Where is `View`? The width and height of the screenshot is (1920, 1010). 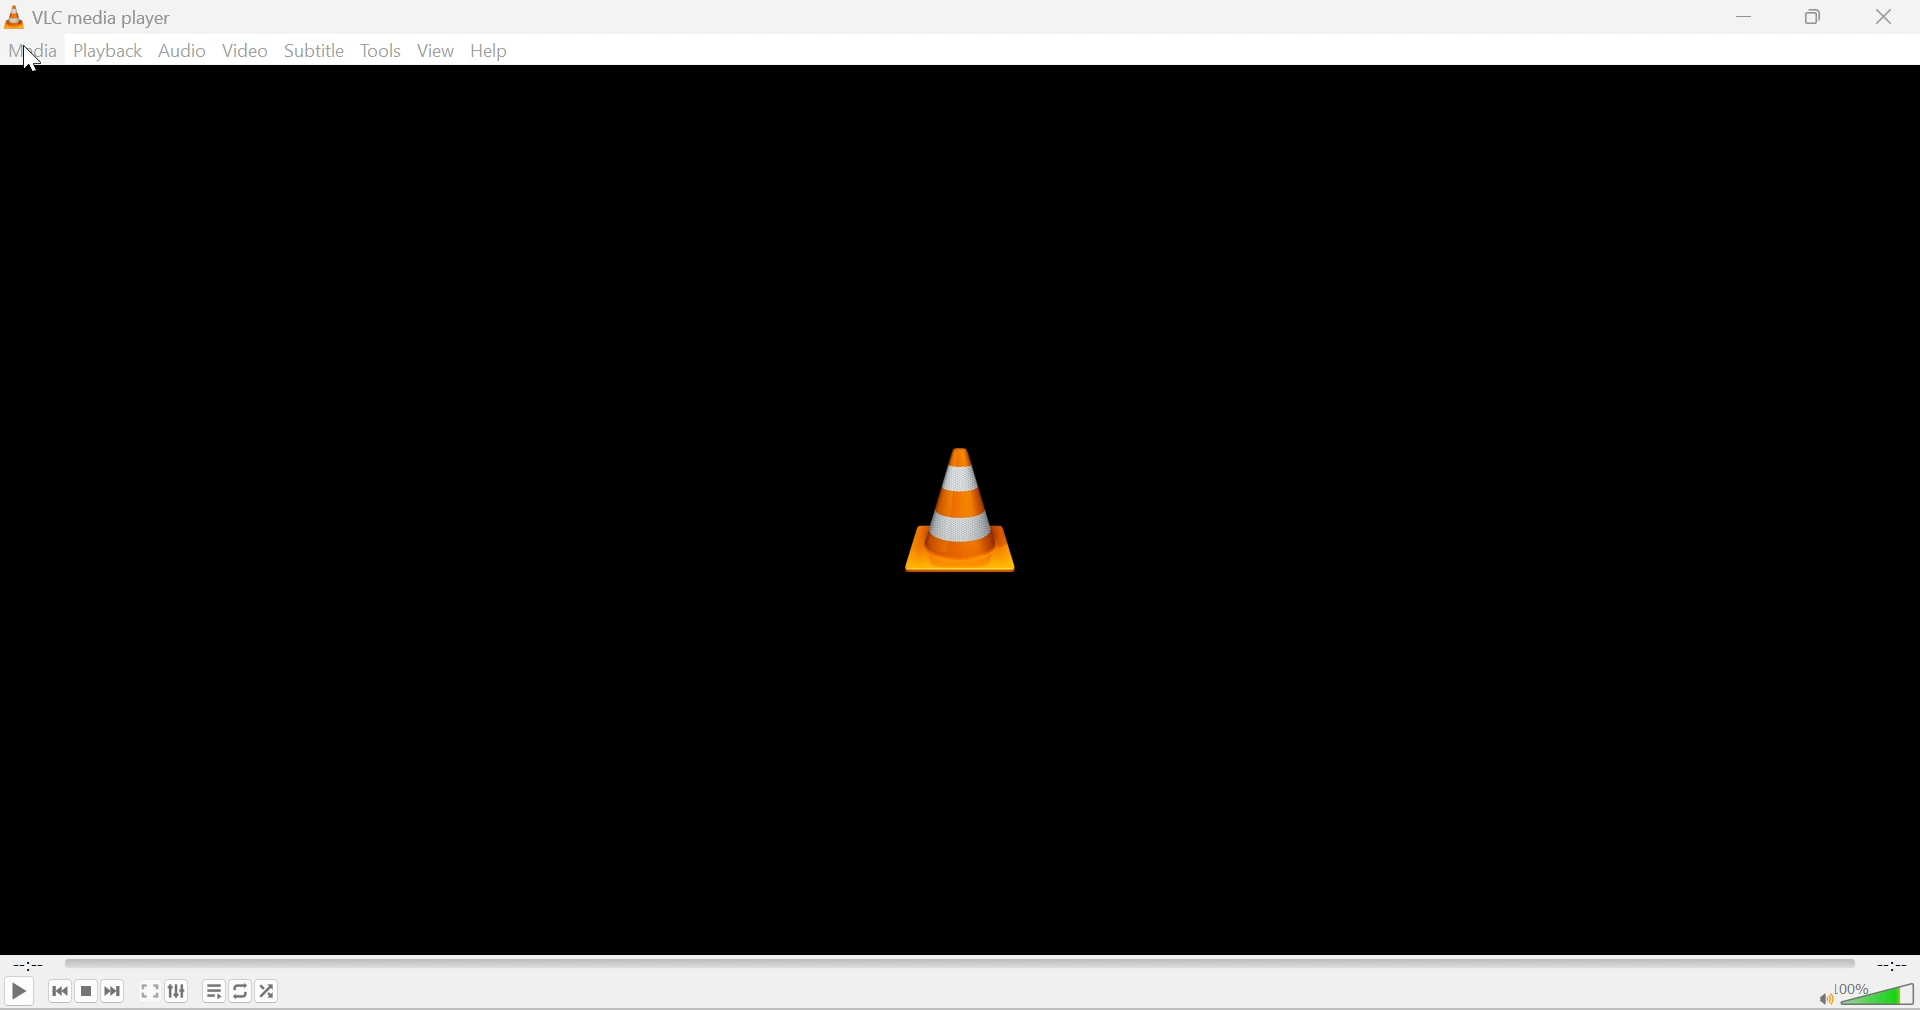
View is located at coordinates (438, 52).